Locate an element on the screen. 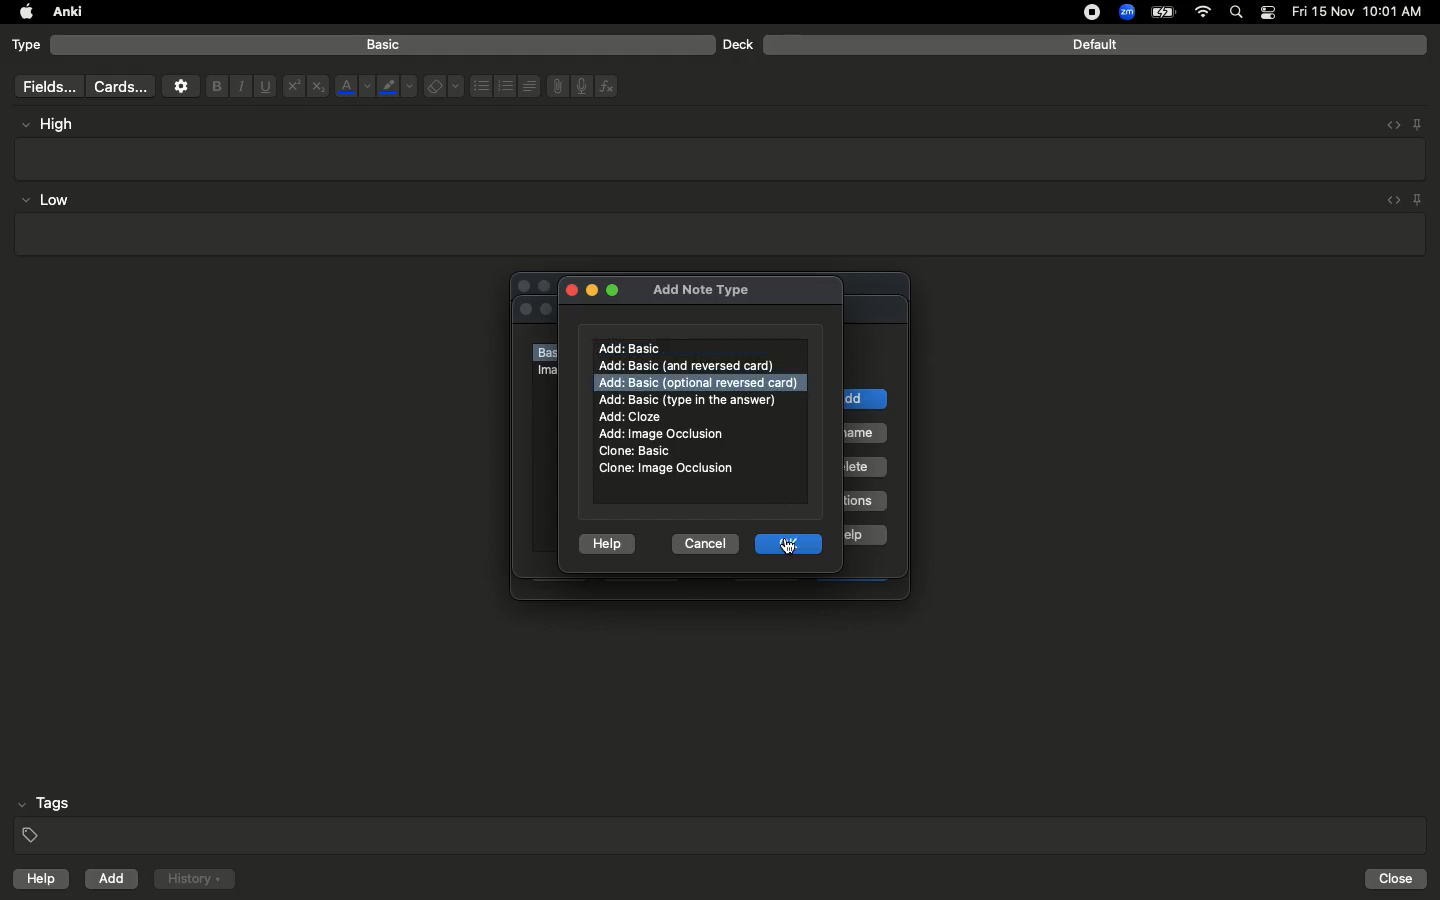 The height and width of the screenshot is (900, 1440). Underline is located at coordinates (264, 87).